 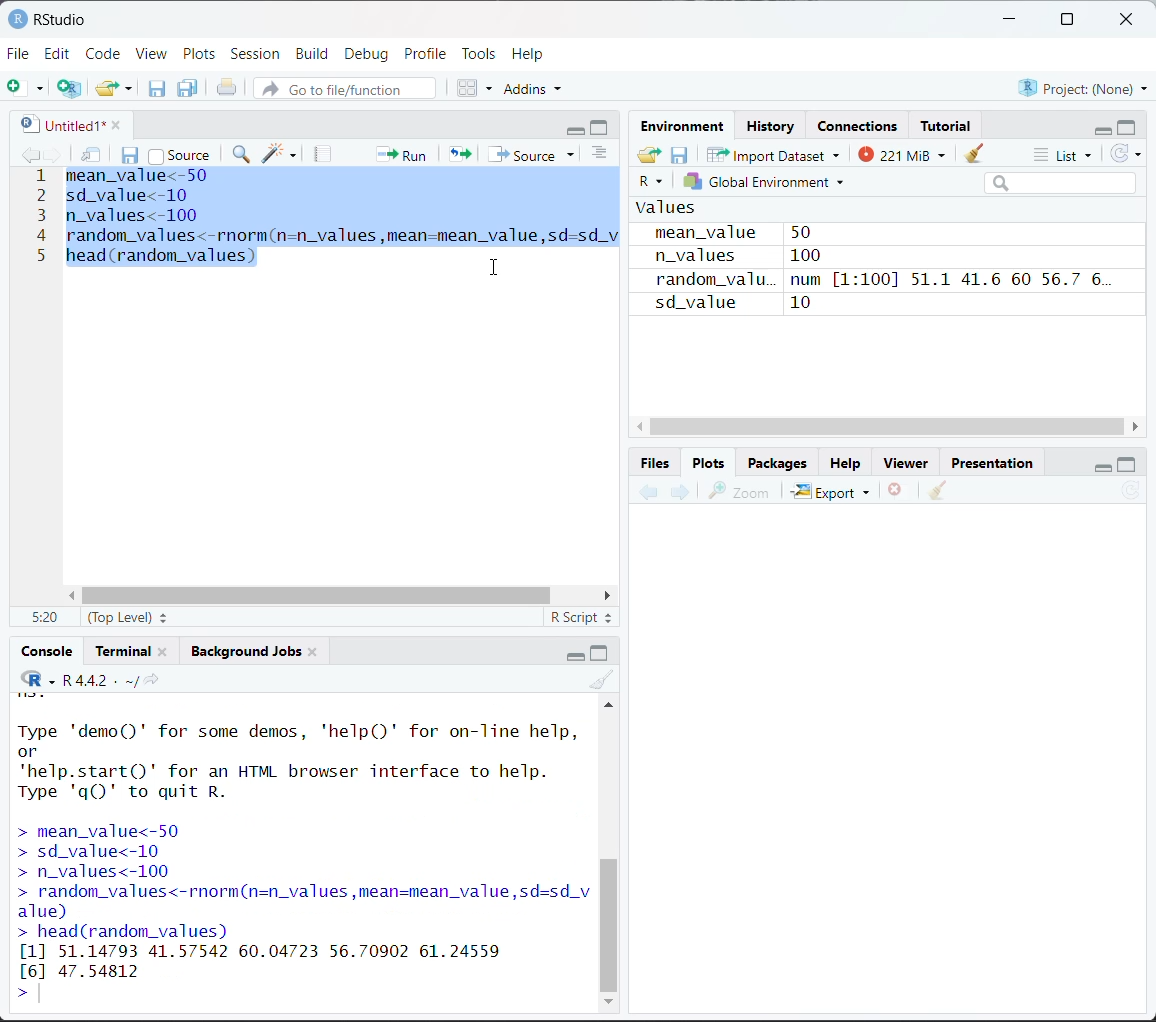 What do you see at coordinates (99, 680) in the screenshot?
I see `R 4.4.2 . ~/` at bounding box center [99, 680].